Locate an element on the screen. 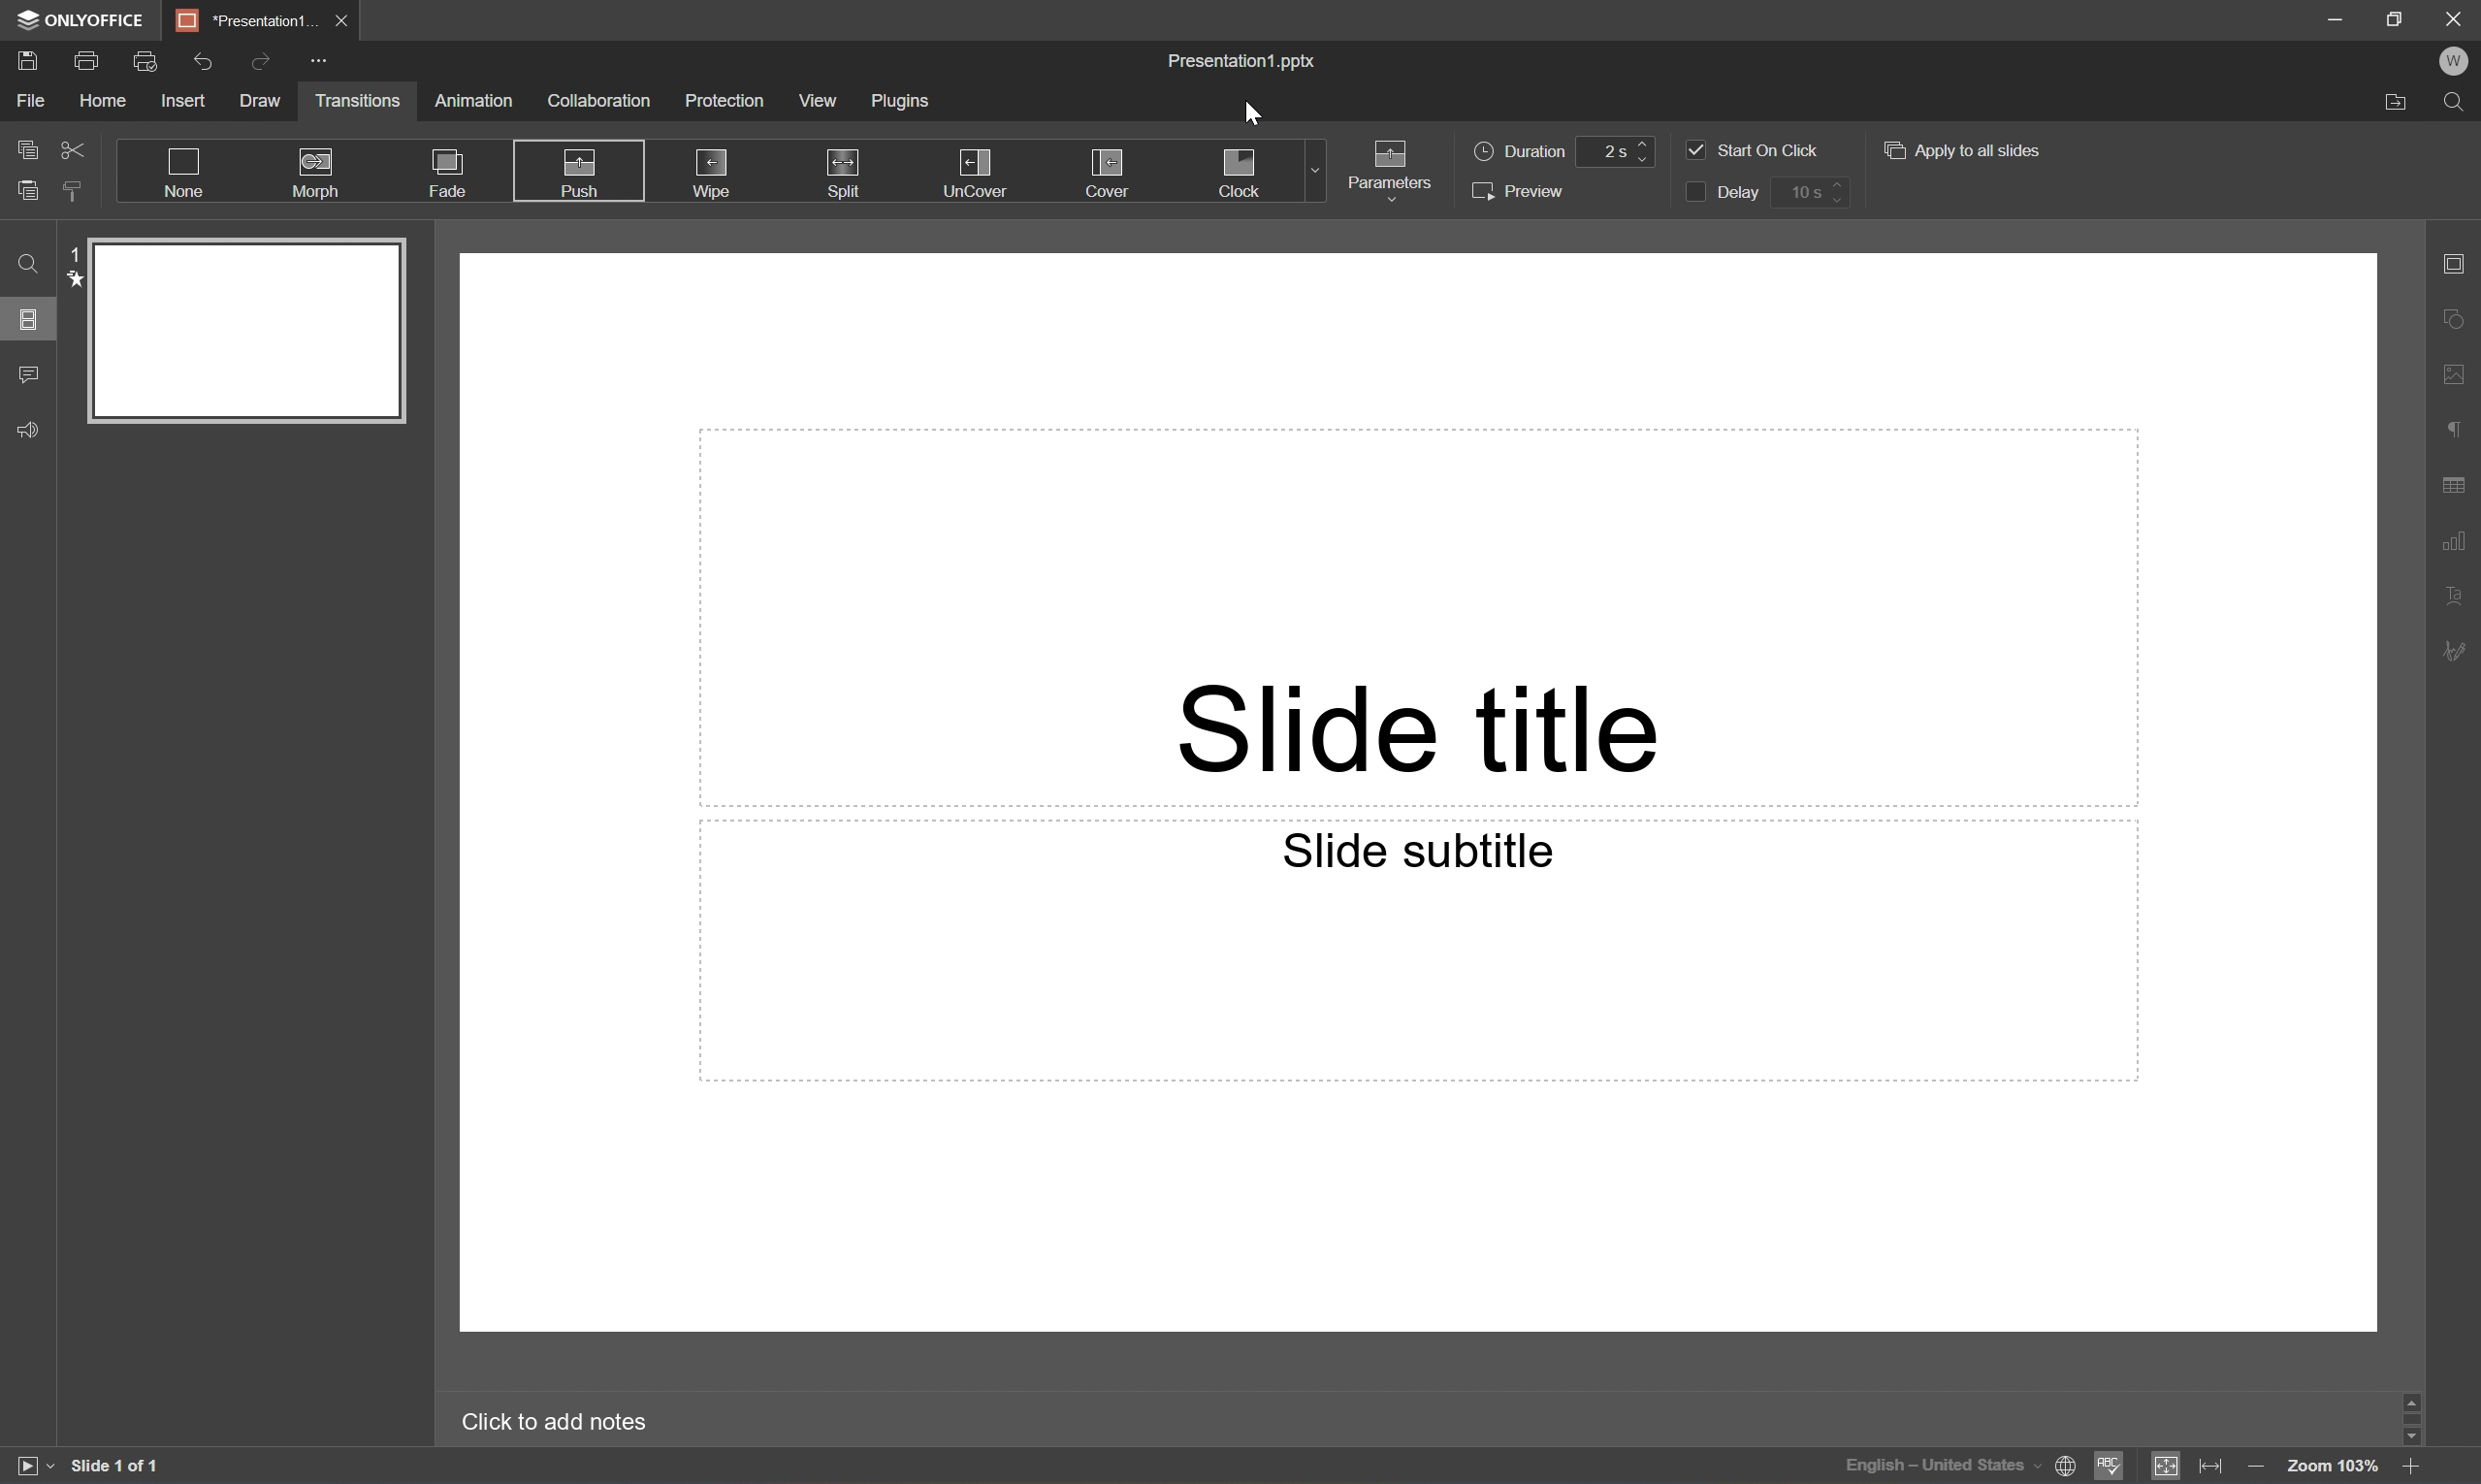 Image resolution: width=2481 pixels, height=1484 pixels. 2 s is located at coordinates (1619, 151).